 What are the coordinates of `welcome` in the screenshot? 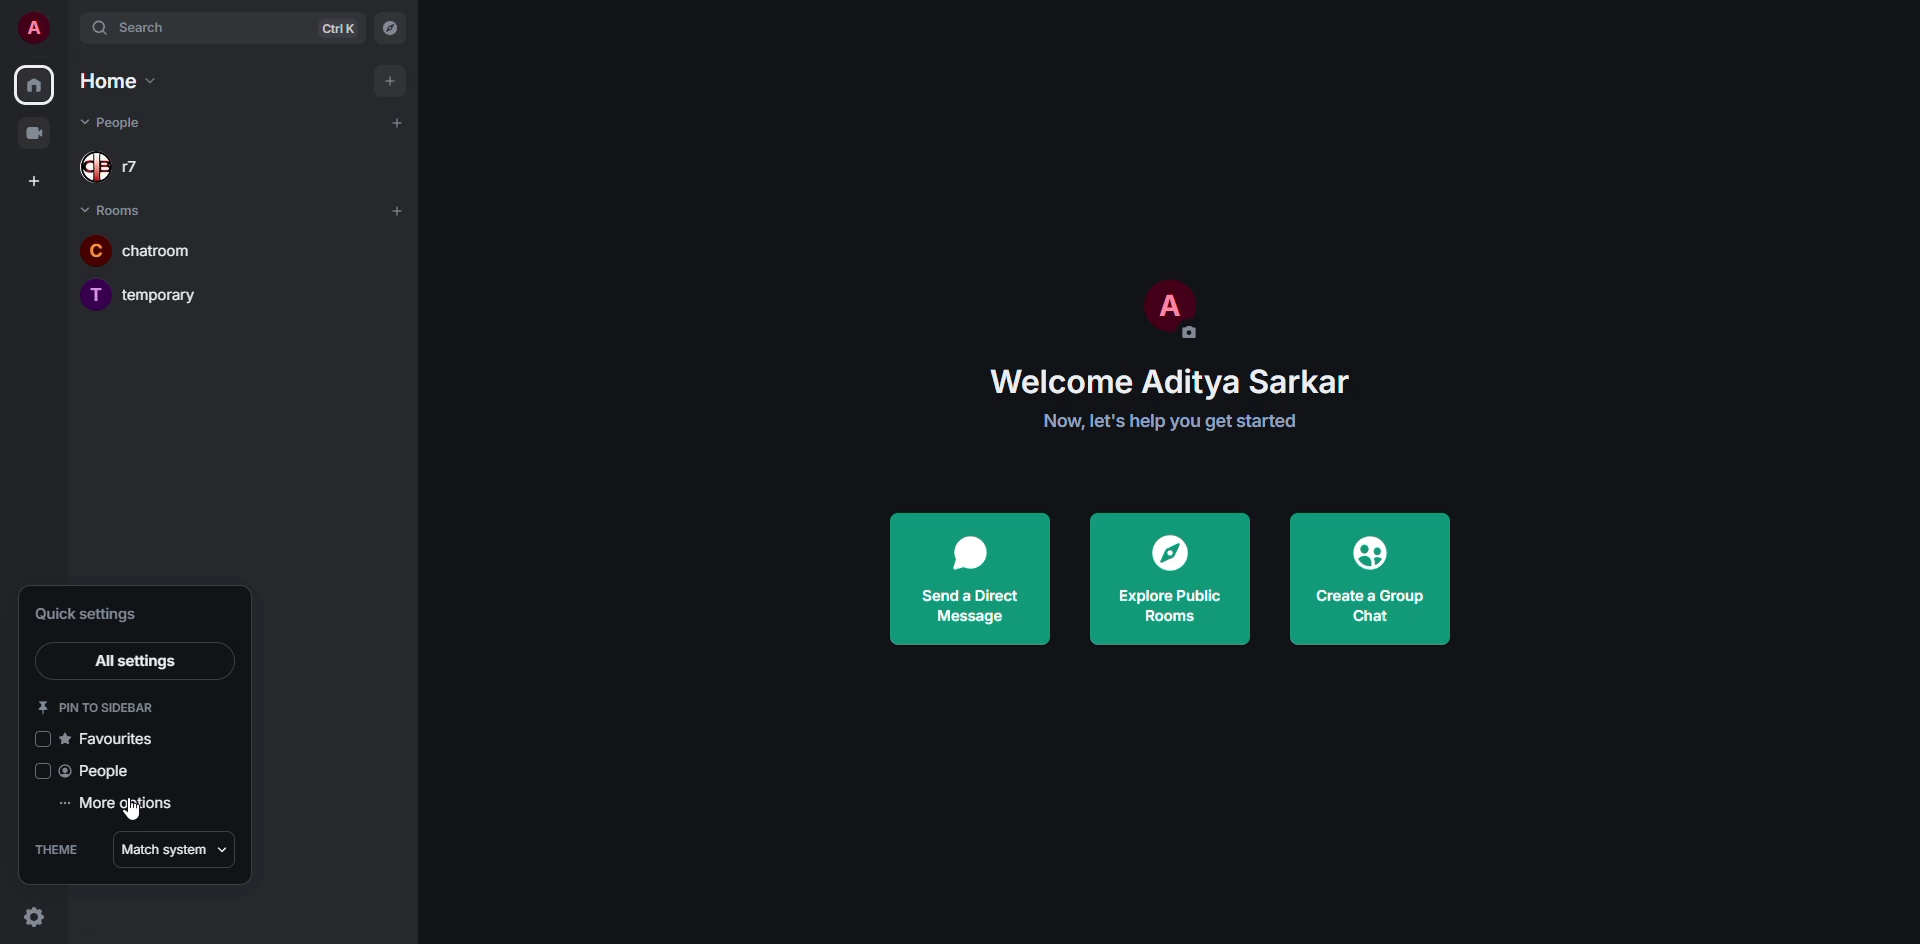 It's located at (1170, 384).